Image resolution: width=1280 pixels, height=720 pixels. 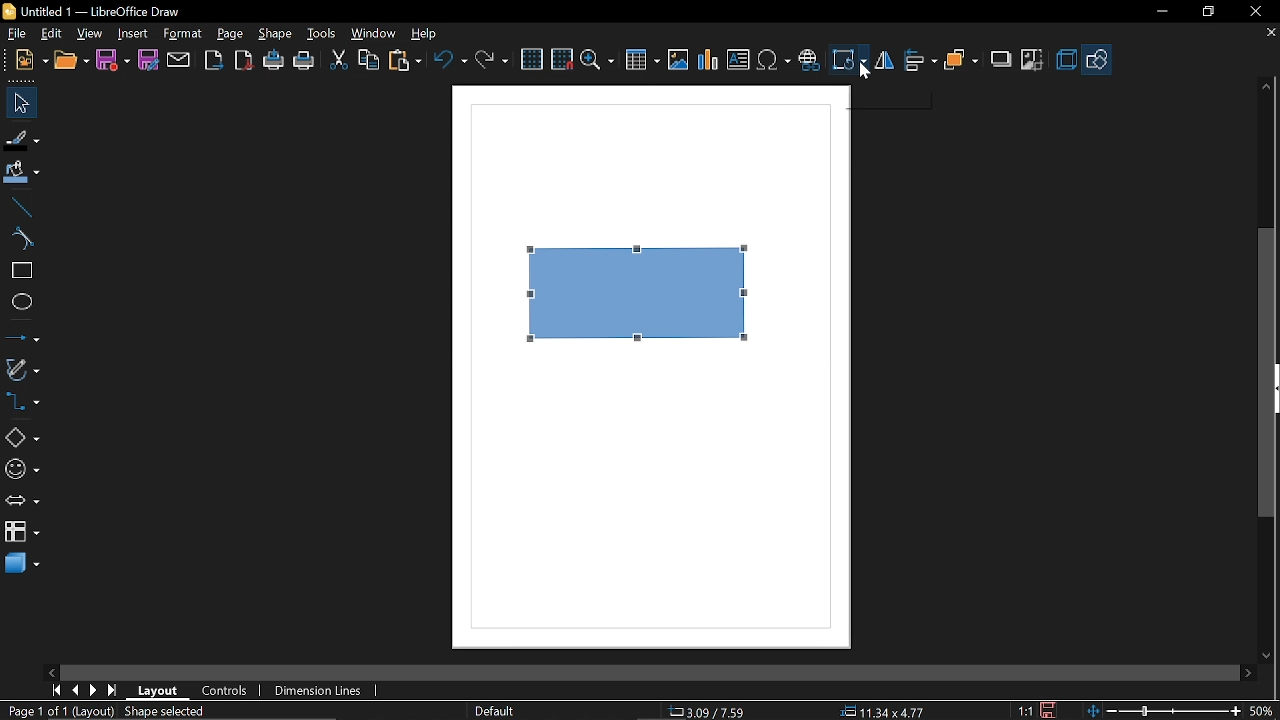 I want to click on flip, so click(x=884, y=61).